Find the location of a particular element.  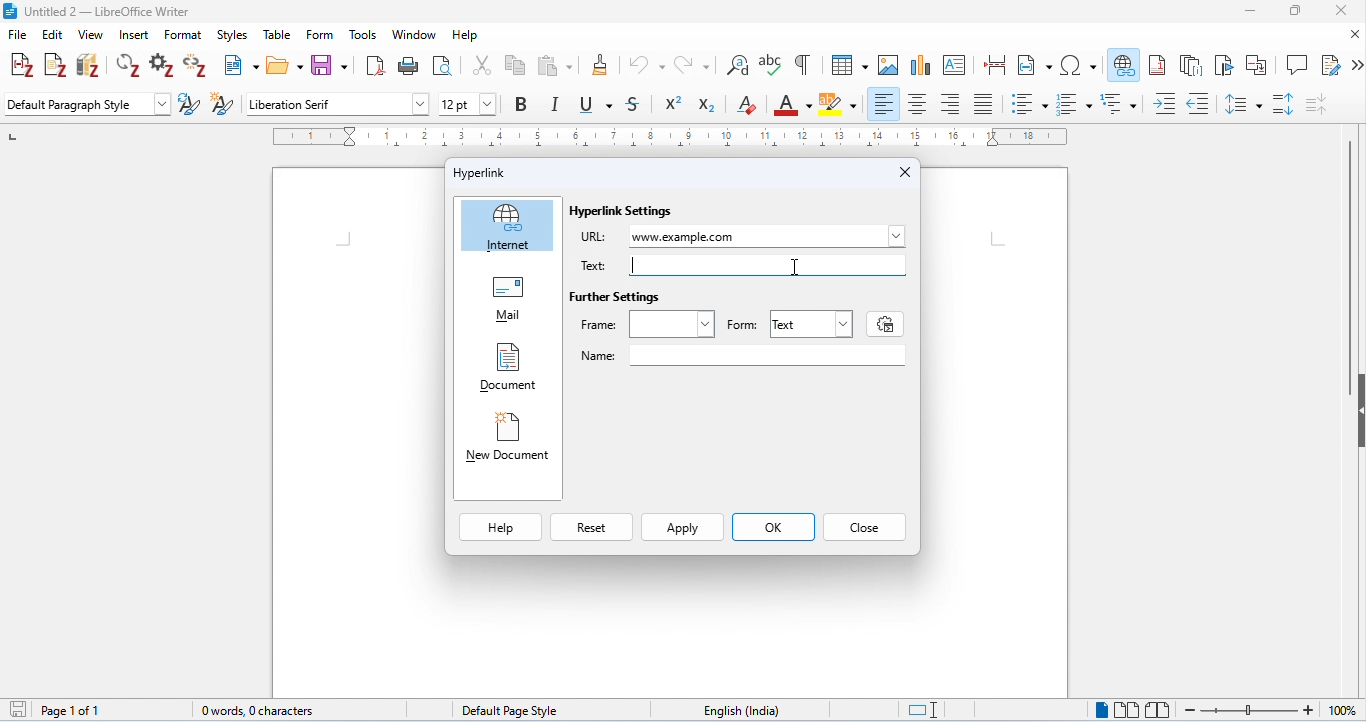

insert is located at coordinates (134, 35).